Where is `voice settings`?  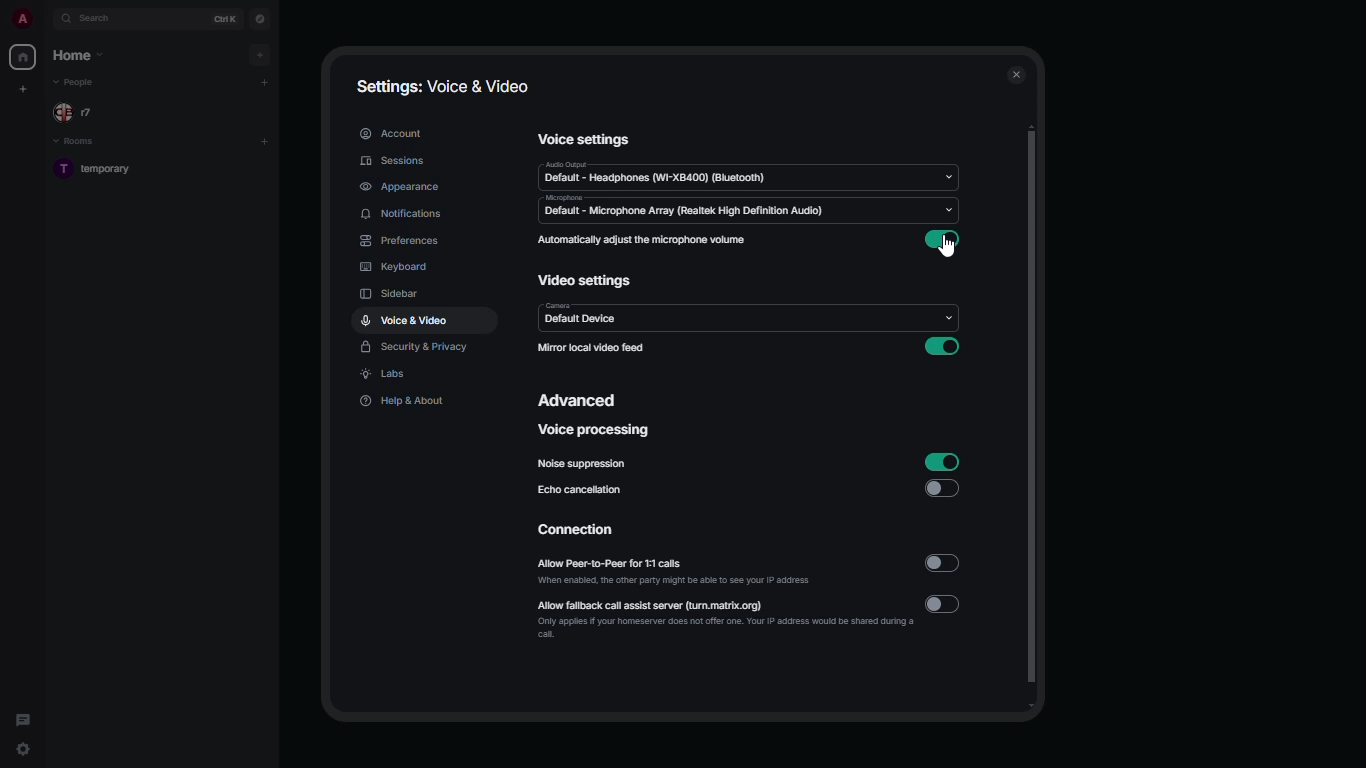 voice settings is located at coordinates (586, 139).